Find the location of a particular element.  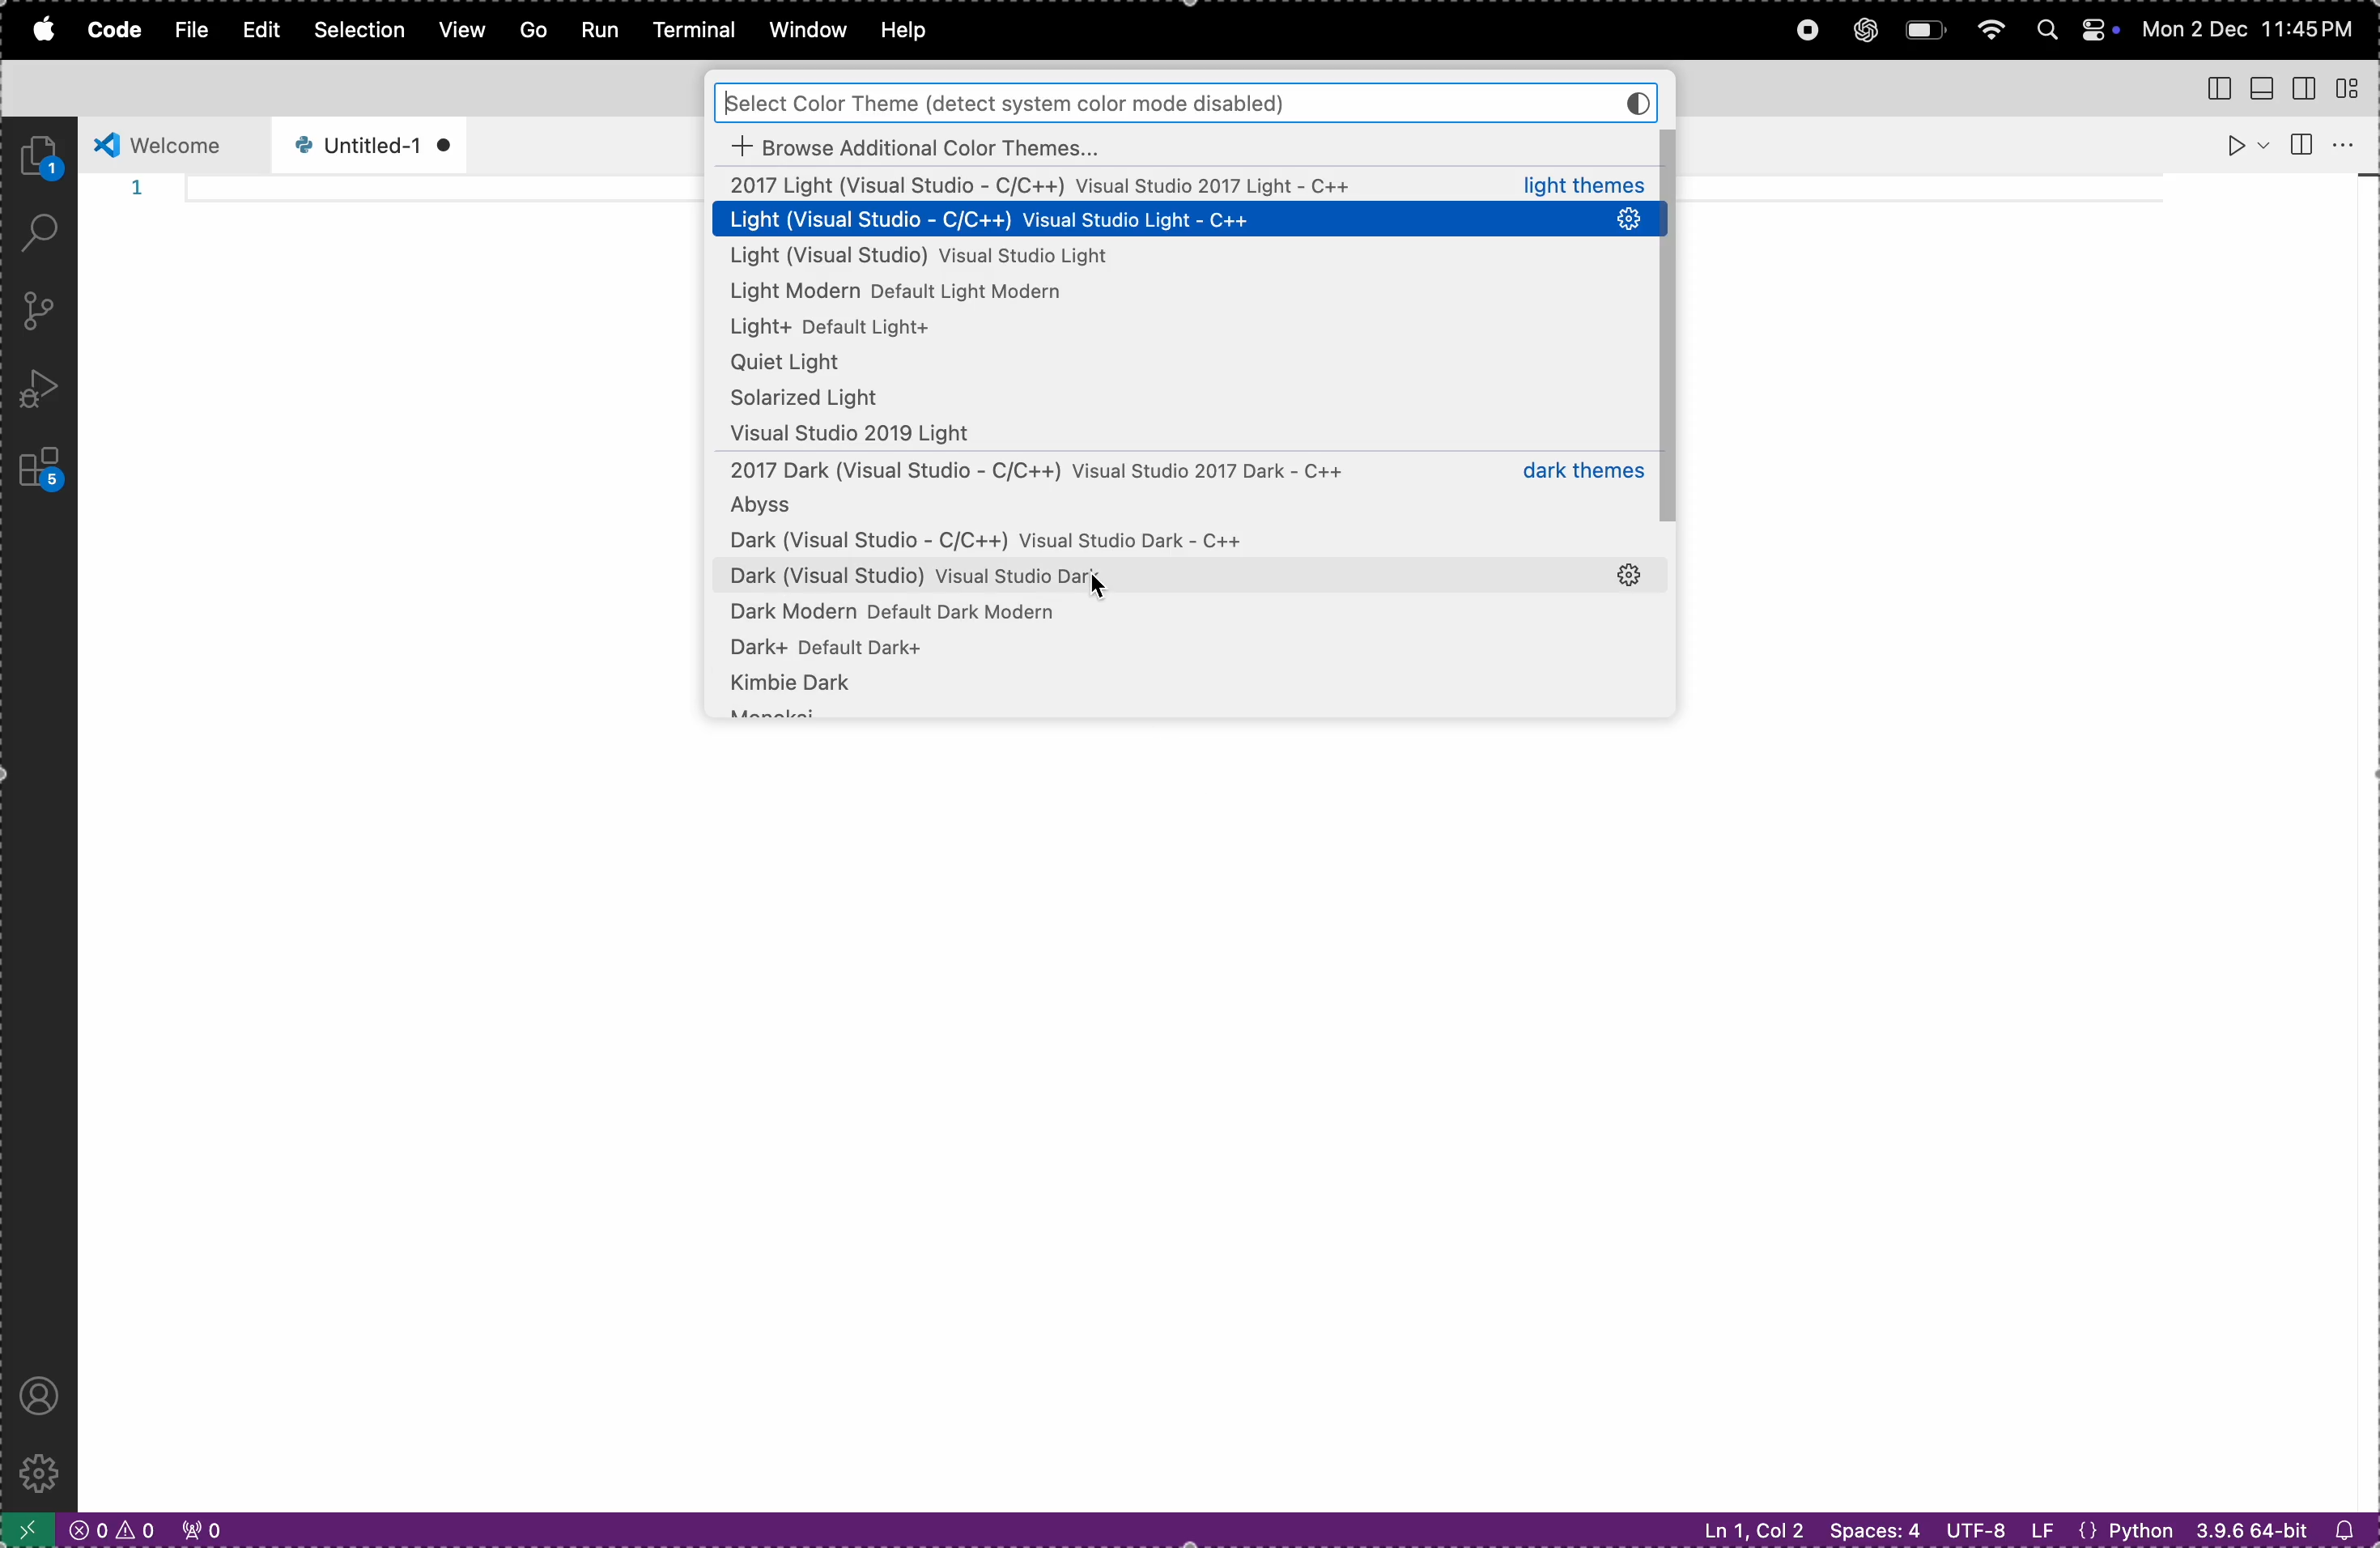

extinsions is located at coordinates (36, 464).